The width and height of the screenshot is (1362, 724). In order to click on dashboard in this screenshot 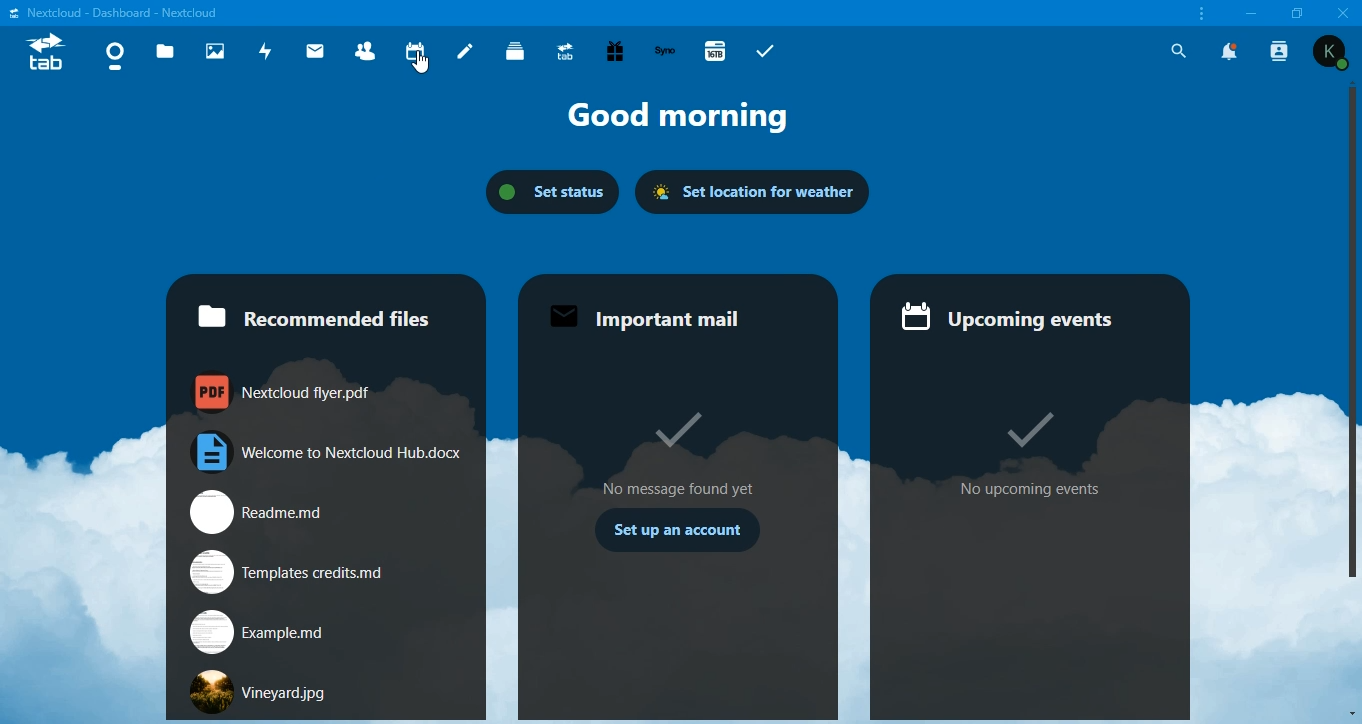, I will do `click(115, 56)`.